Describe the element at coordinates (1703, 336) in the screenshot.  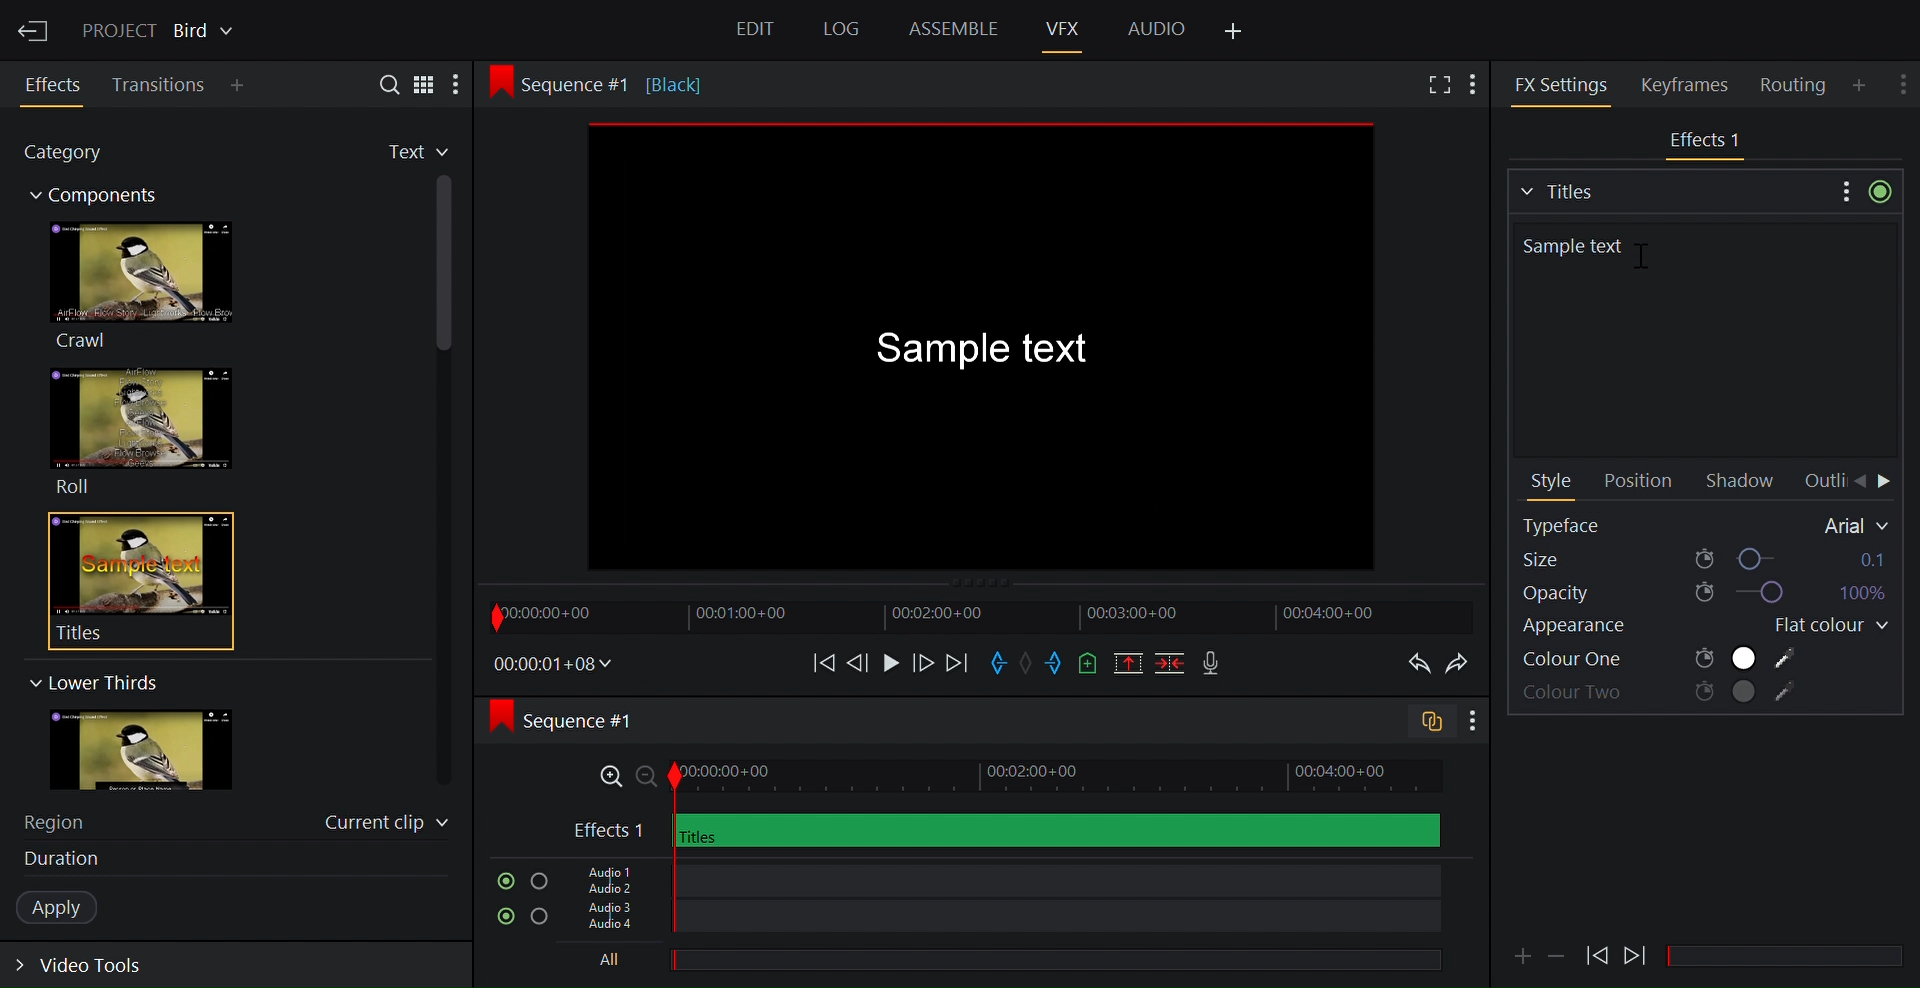
I see `Title name` at that location.